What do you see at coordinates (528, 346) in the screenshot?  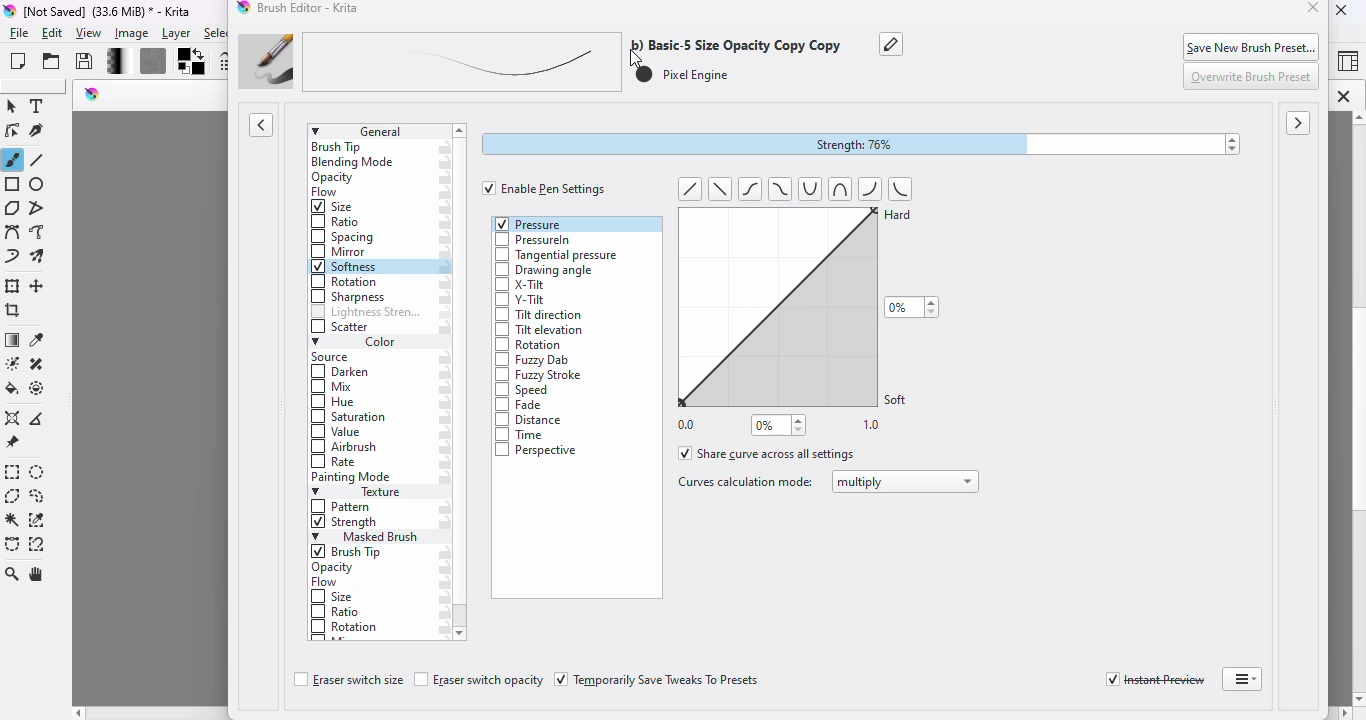 I see `rotation` at bounding box center [528, 346].